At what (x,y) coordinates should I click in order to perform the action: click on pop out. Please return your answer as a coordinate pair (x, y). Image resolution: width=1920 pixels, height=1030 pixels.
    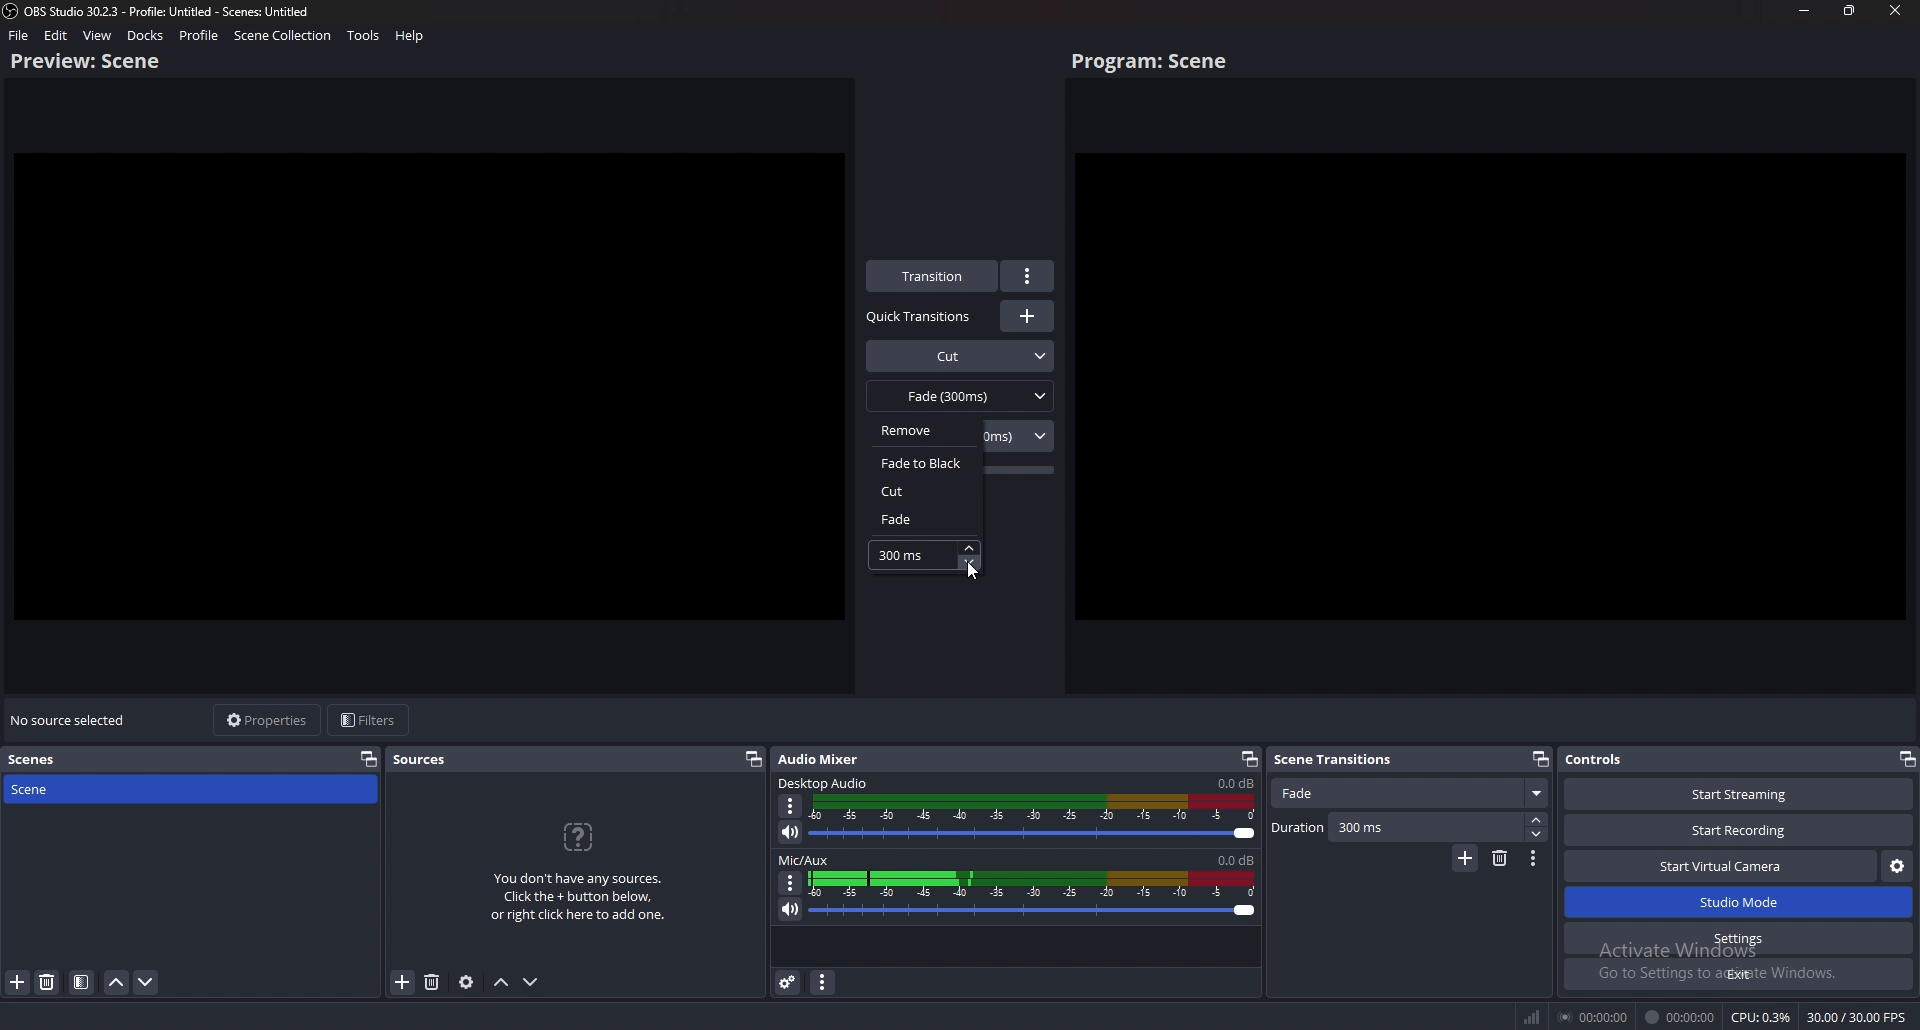
    Looking at the image, I should click on (1905, 758).